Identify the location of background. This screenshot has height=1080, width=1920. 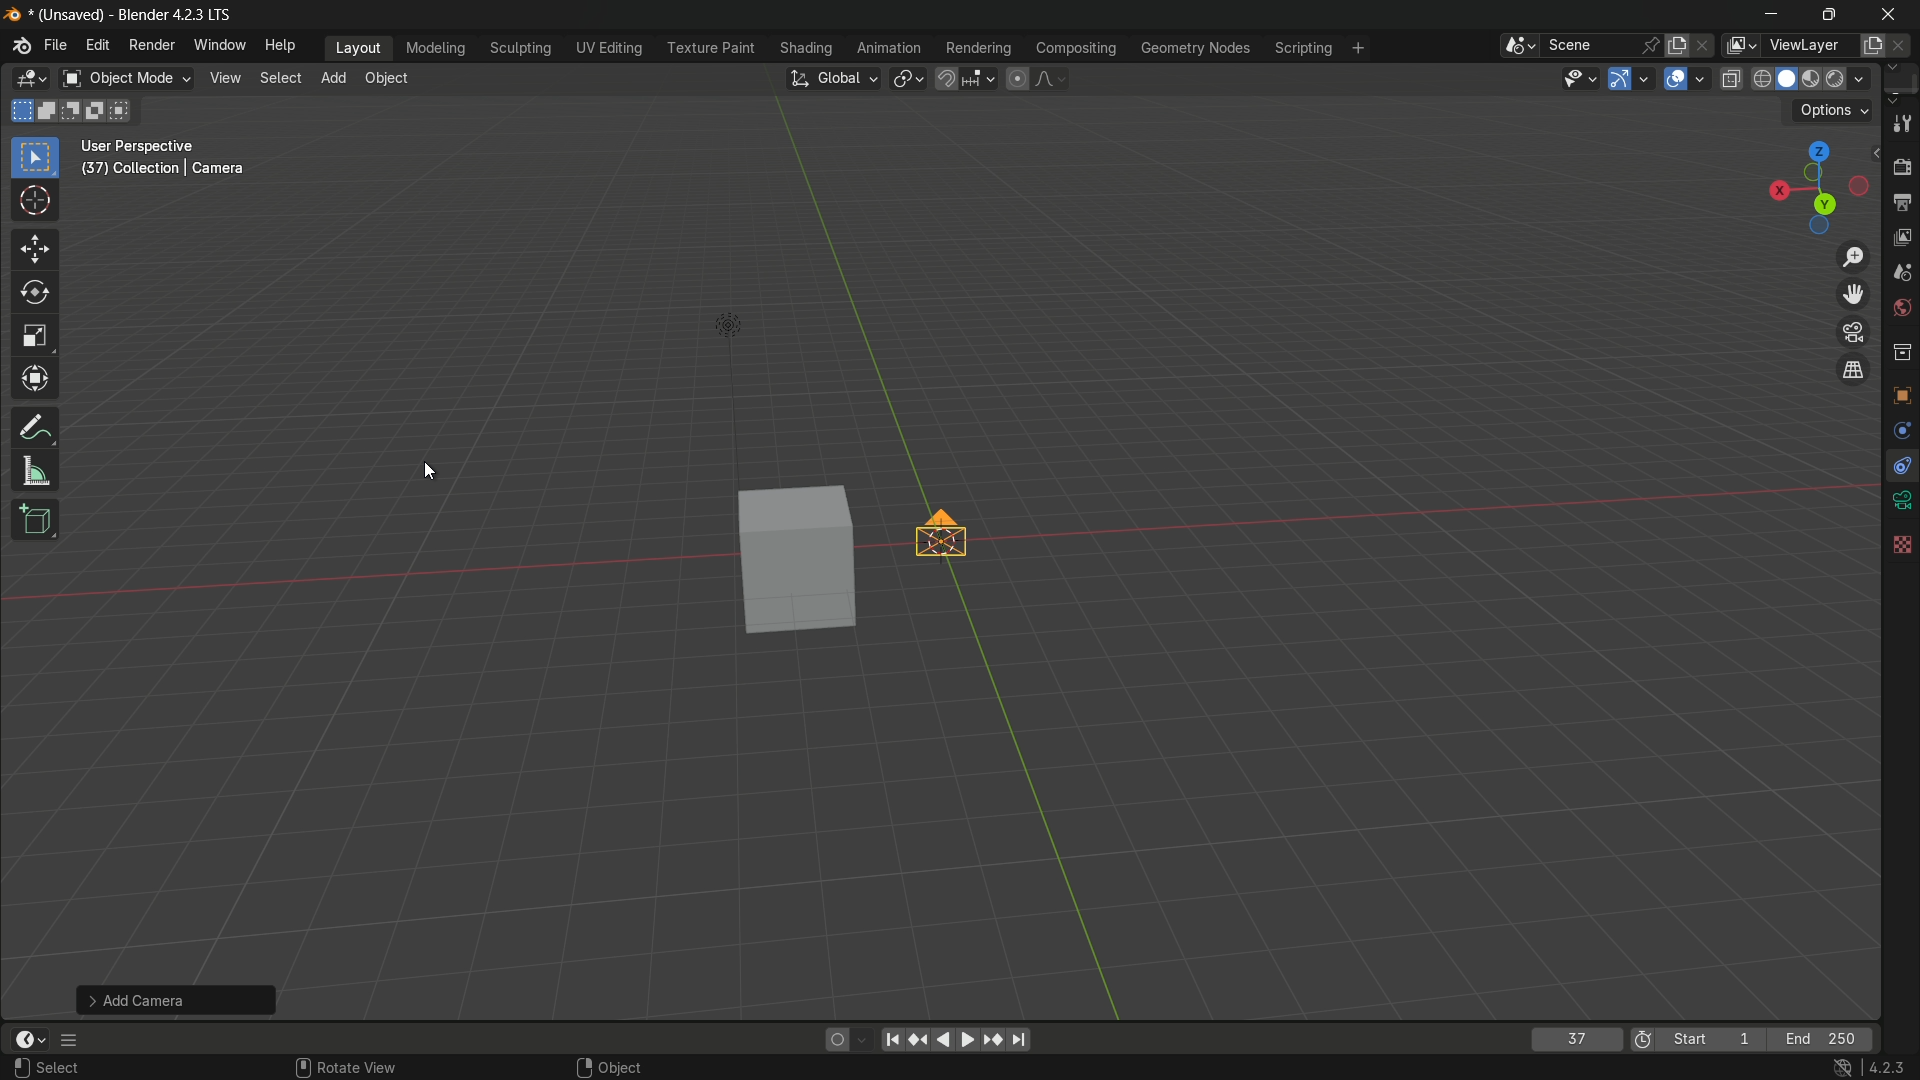
(1901, 548).